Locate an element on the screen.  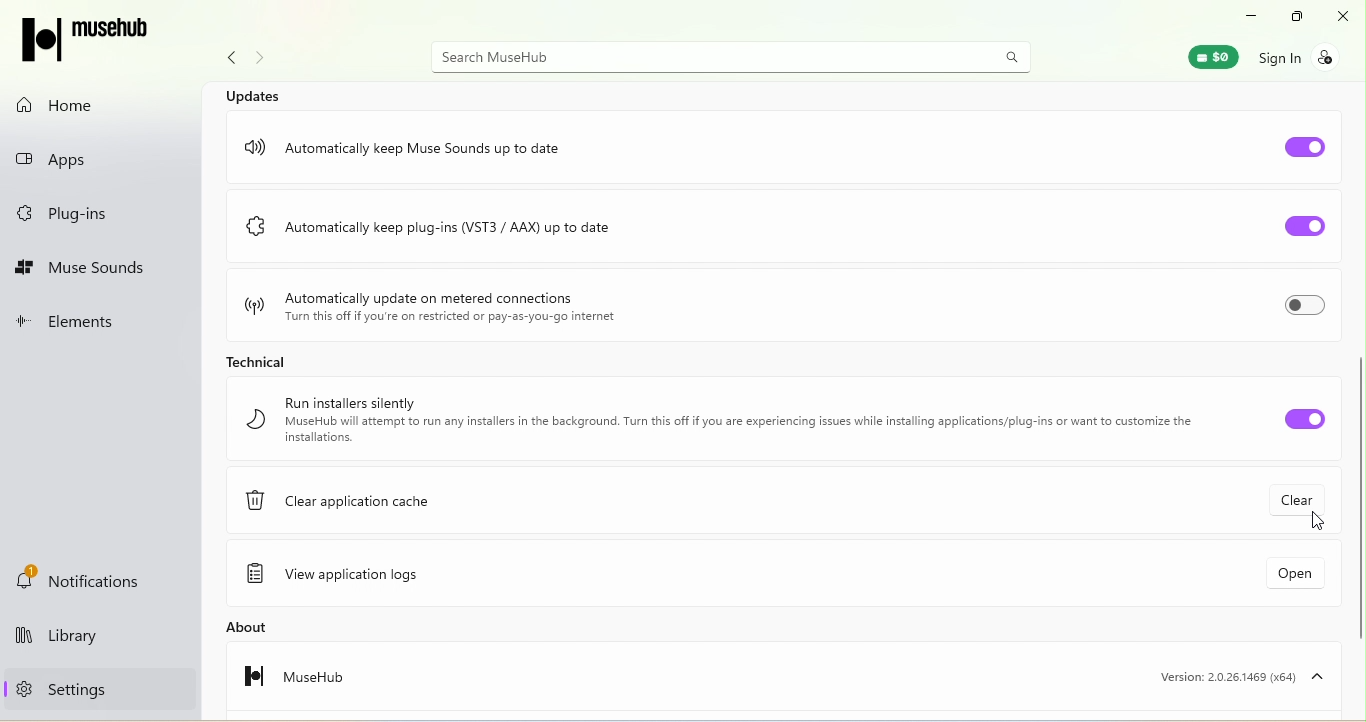
Musehub is located at coordinates (97, 41).